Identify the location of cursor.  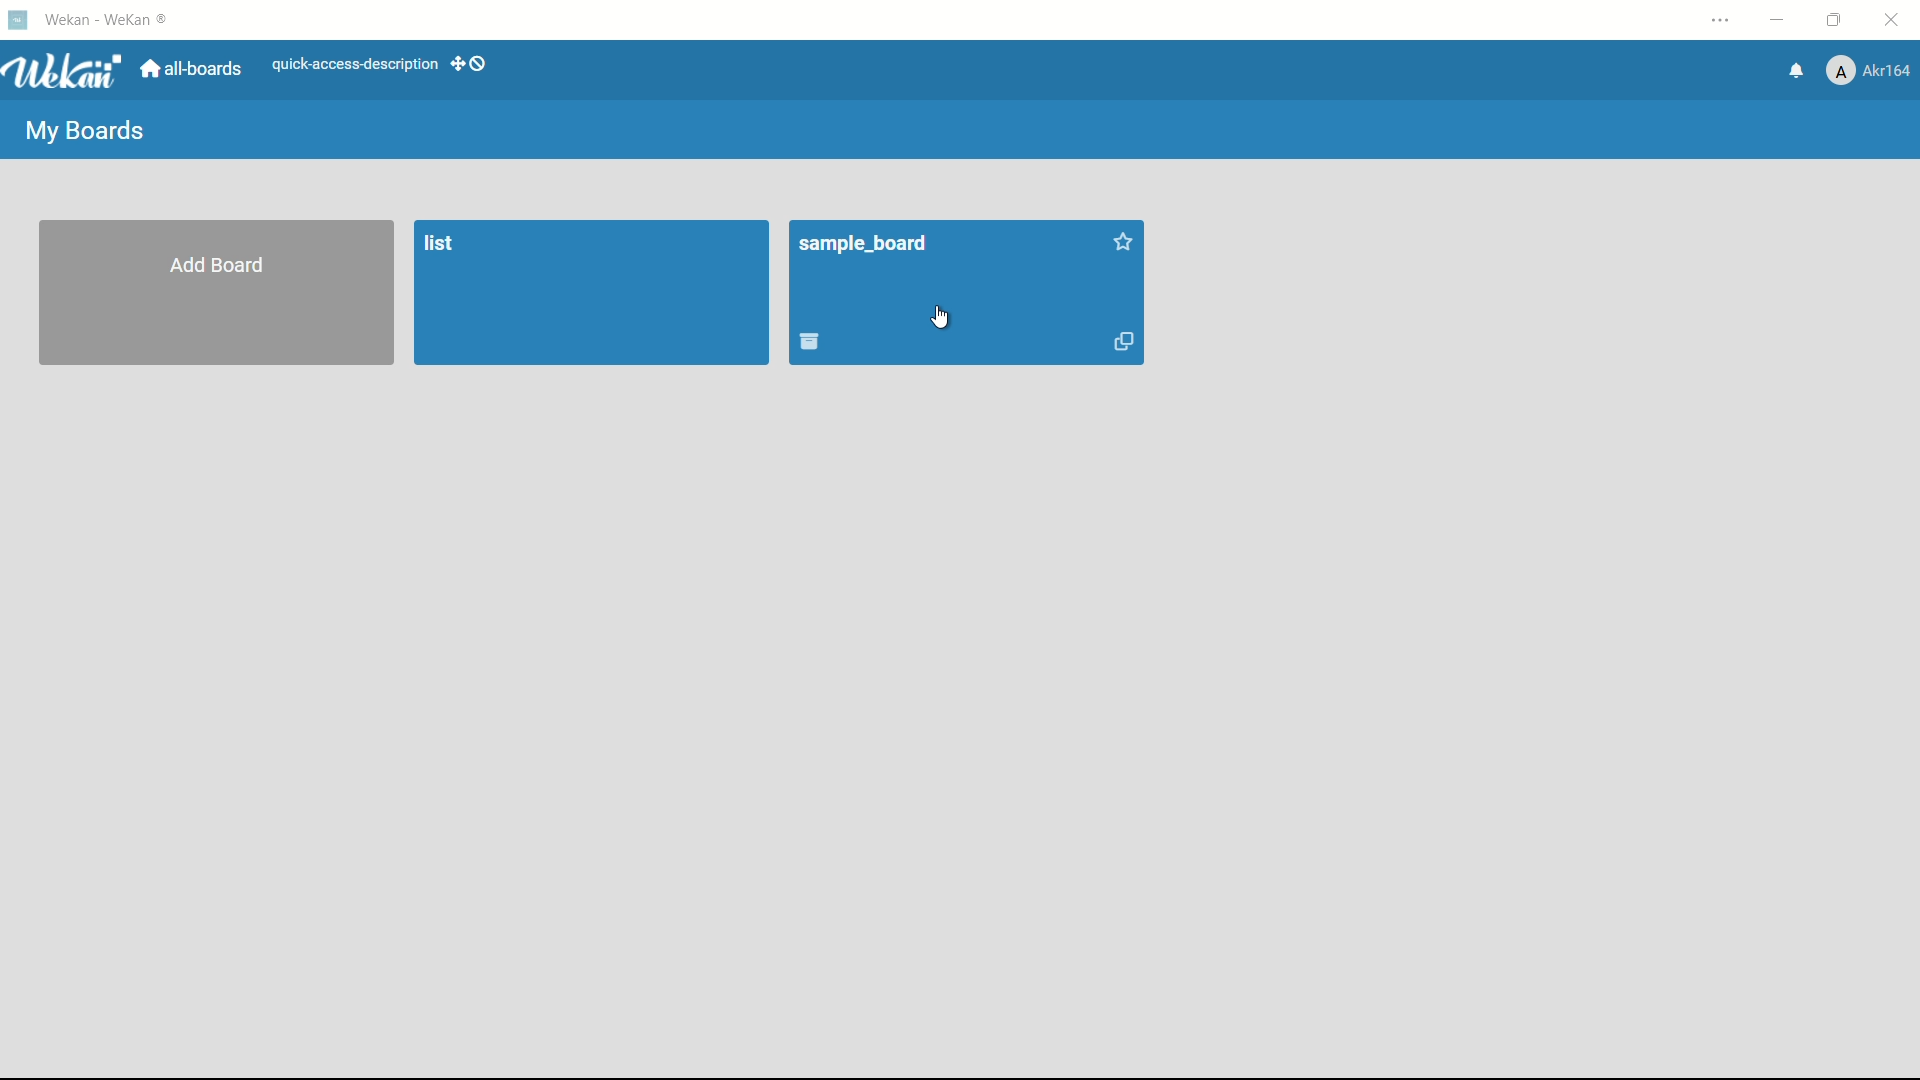
(944, 319).